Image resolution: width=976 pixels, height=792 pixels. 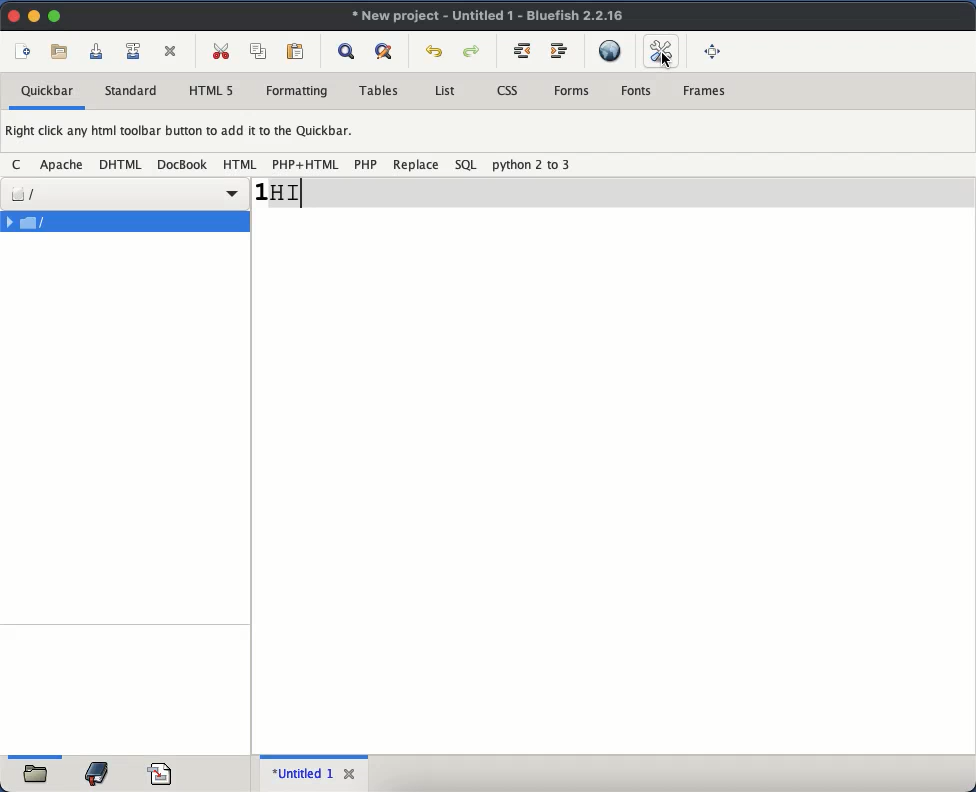 I want to click on preview in browser, so click(x=611, y=49).